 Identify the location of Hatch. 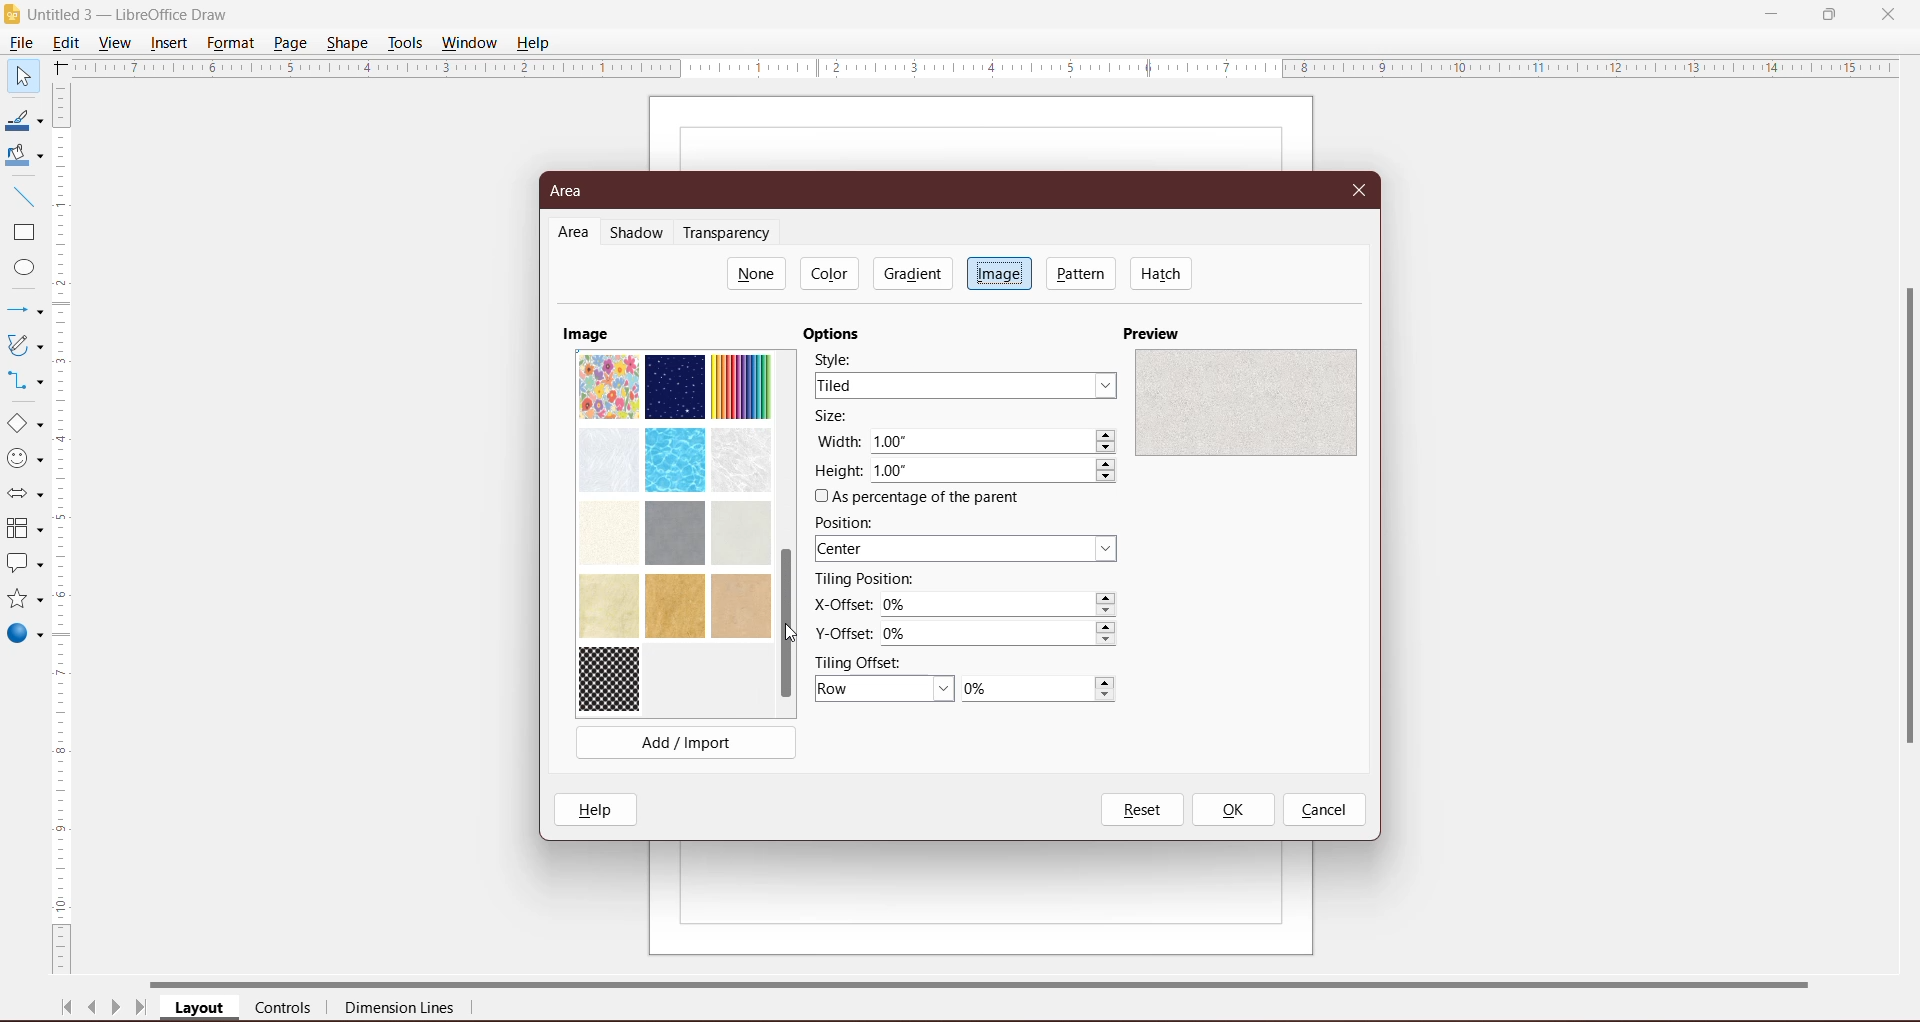
(1162, 273).